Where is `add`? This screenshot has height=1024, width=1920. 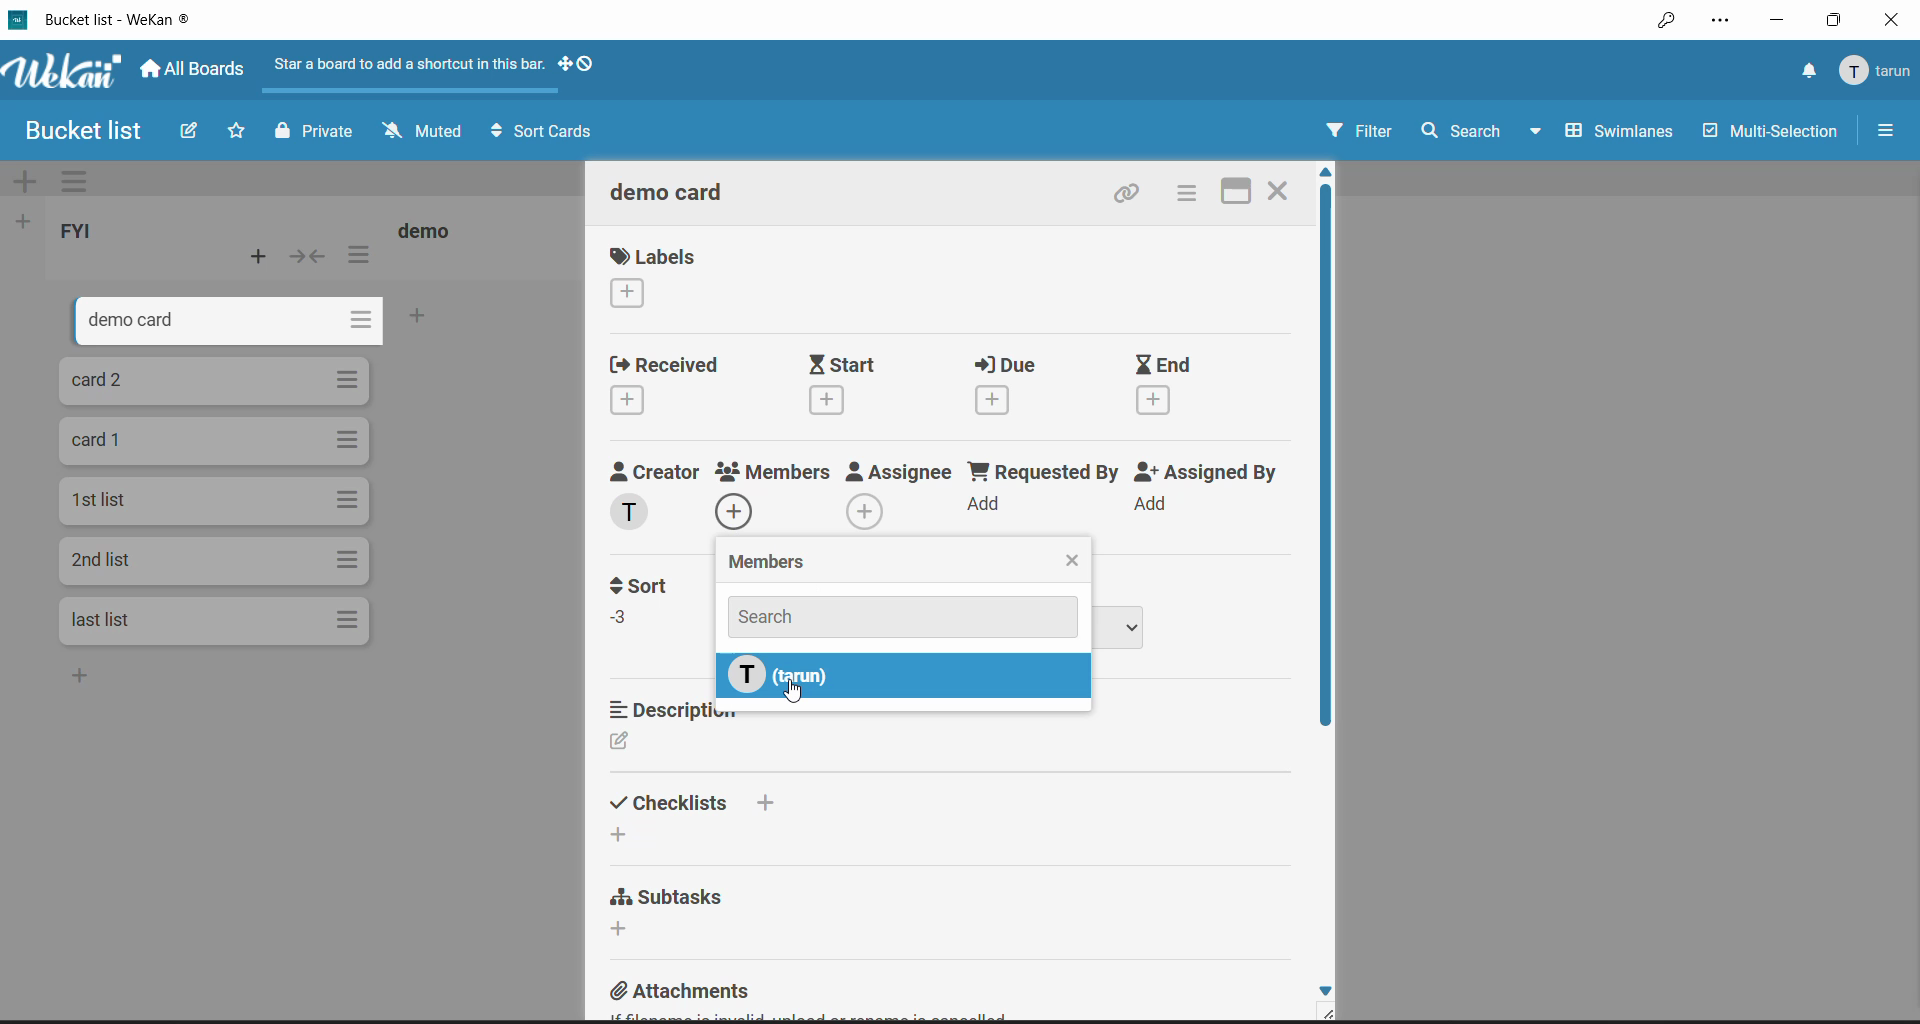 add is located at coordinates (1150, 503).